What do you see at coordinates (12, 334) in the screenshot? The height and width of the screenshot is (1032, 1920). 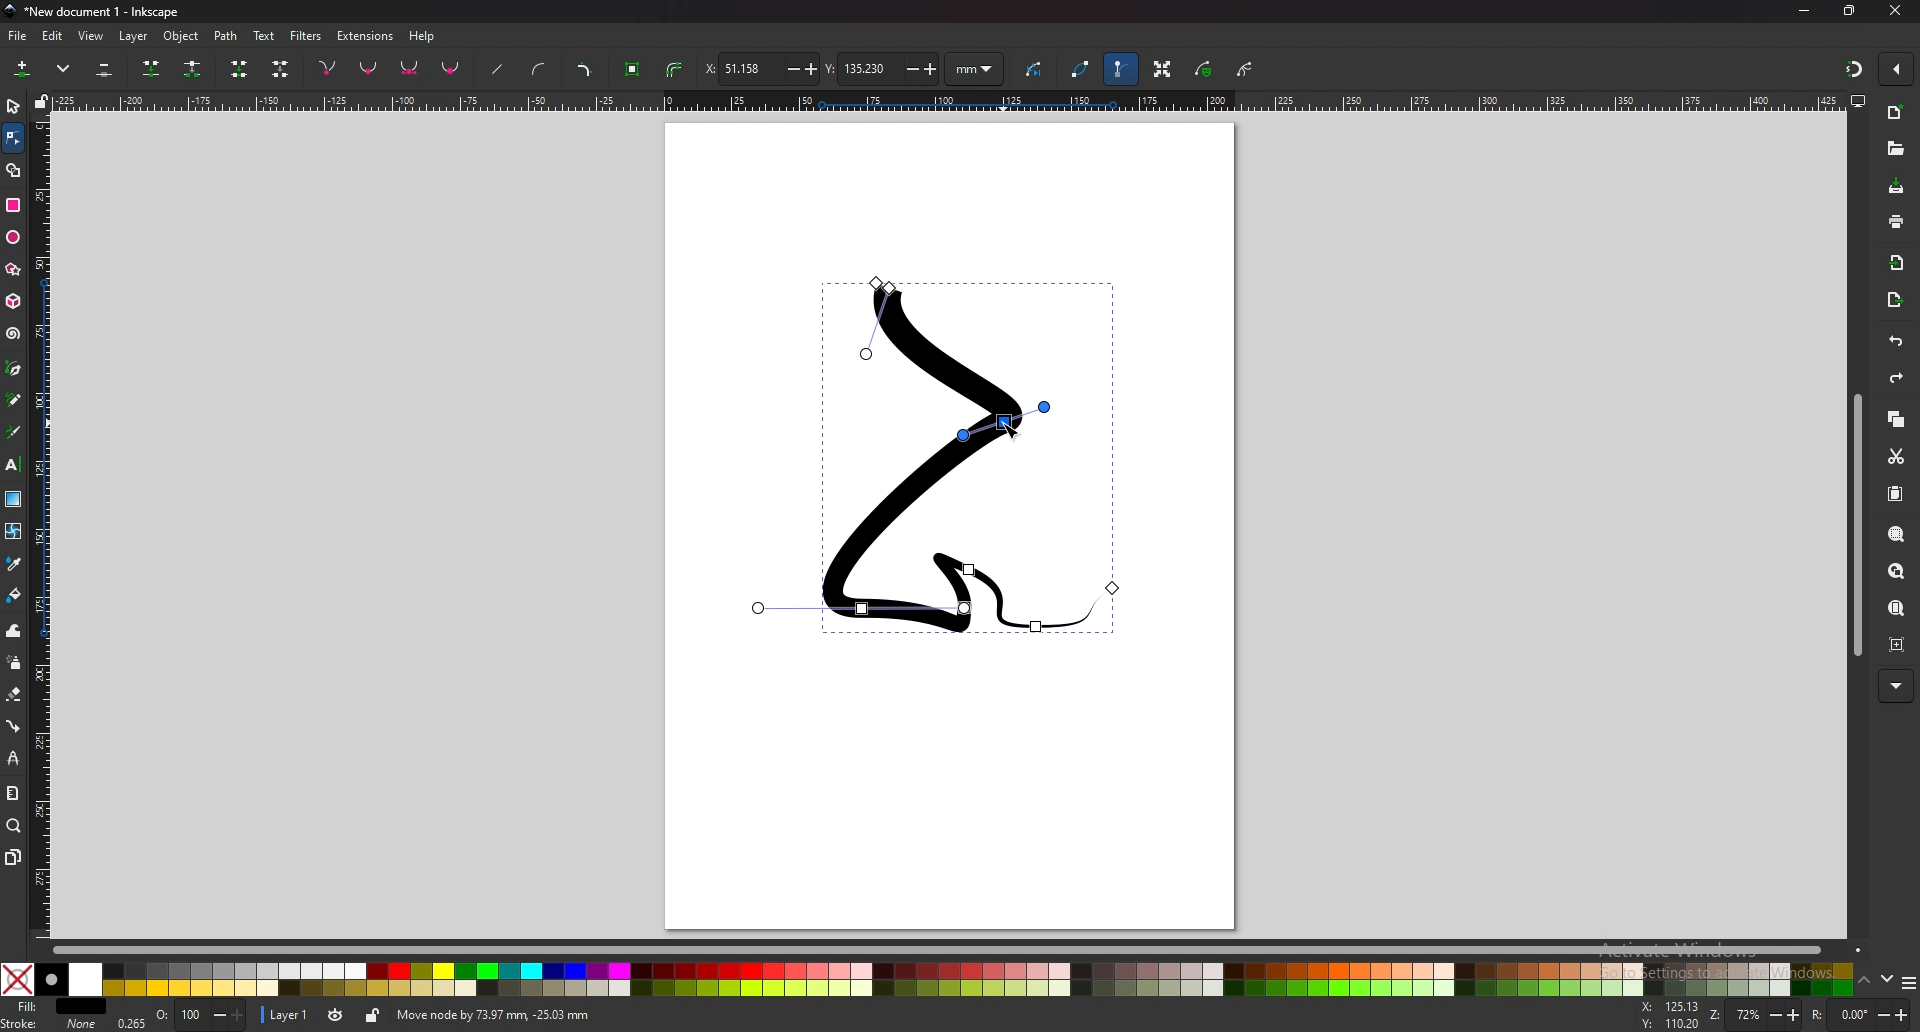 I see `spiral` at bounding box center [12, 334].